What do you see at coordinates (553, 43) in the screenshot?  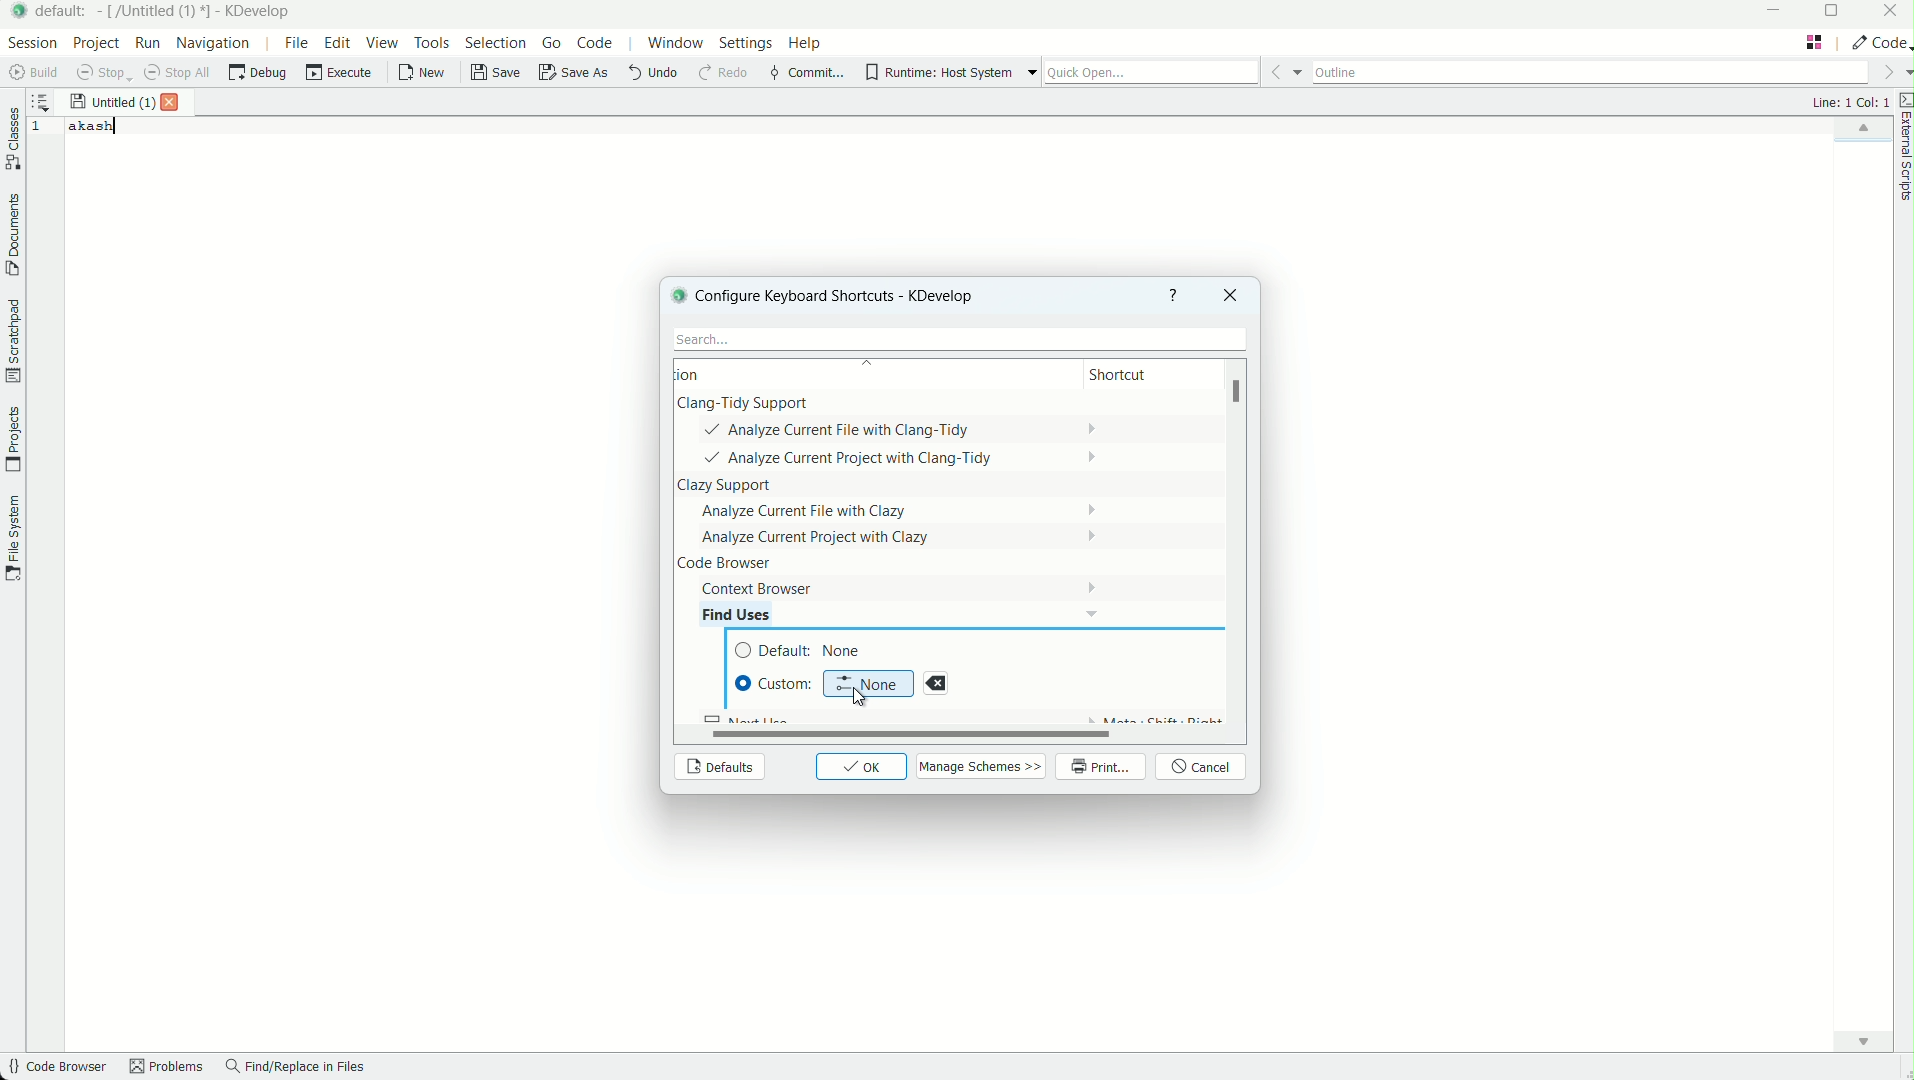 I see `go menu` at bounding box center [553, 43].